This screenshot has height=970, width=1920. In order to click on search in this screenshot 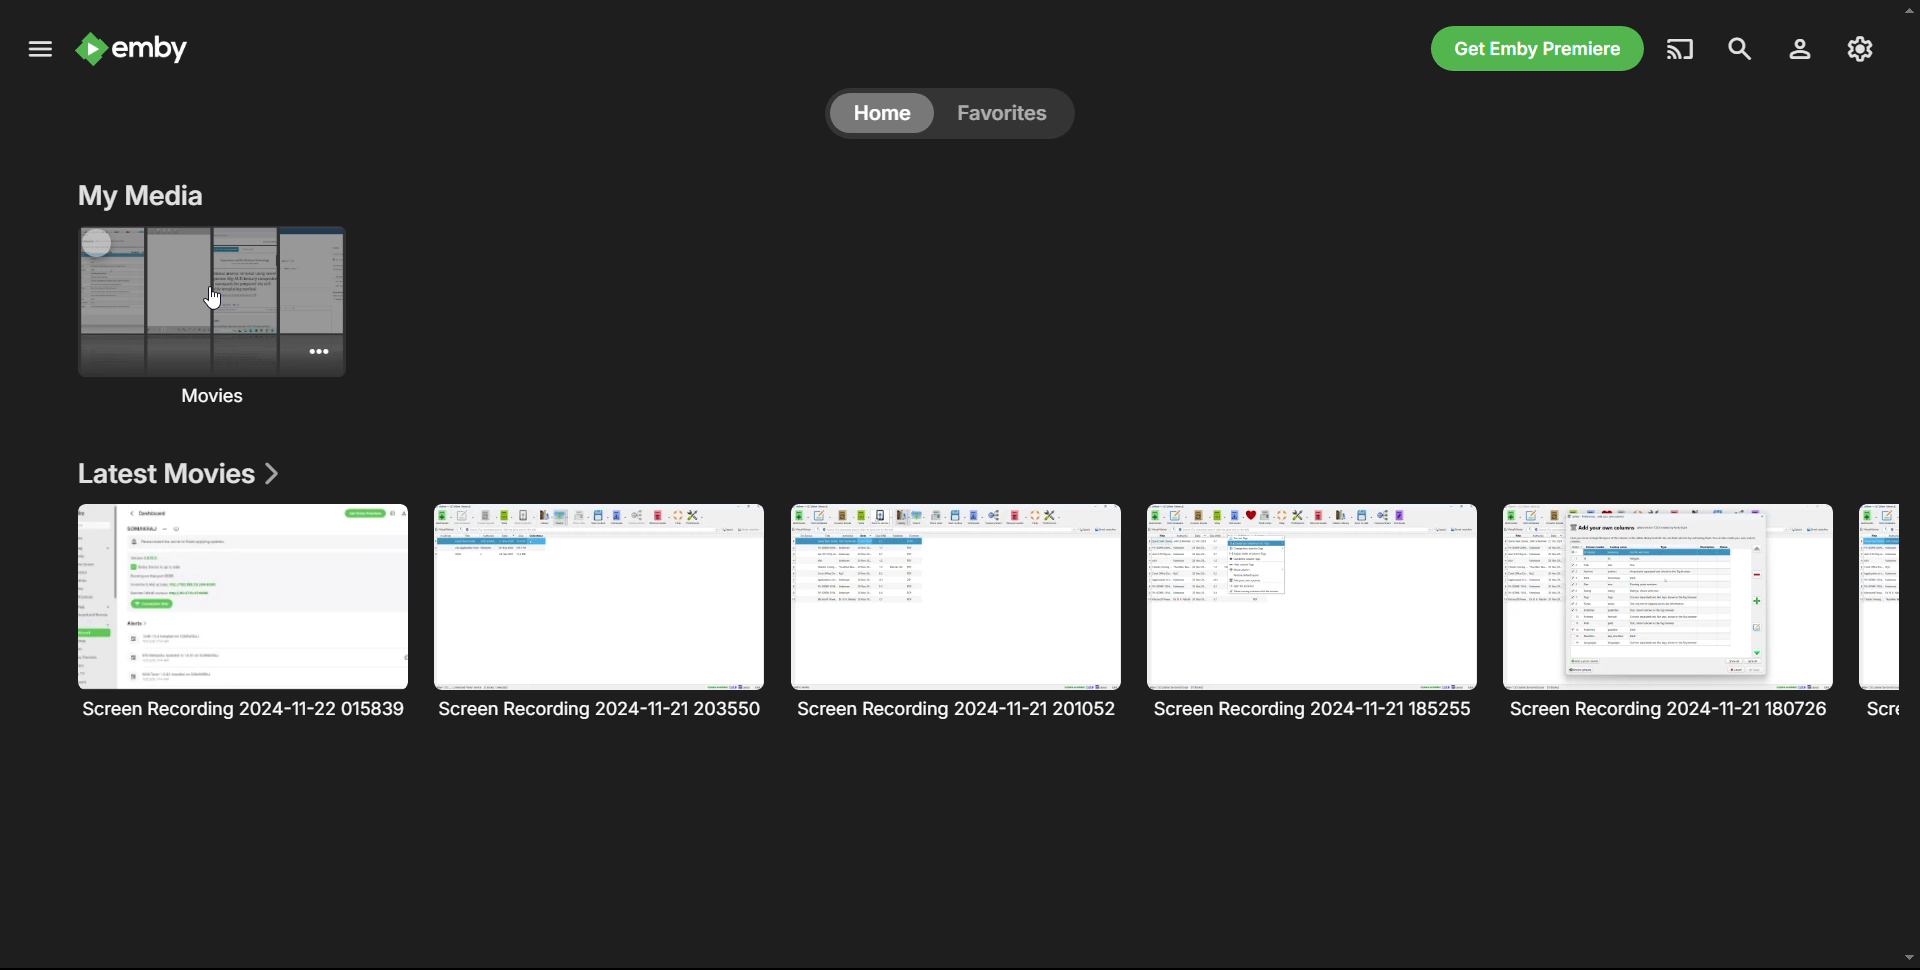, I will do `click(1739, 49)`.